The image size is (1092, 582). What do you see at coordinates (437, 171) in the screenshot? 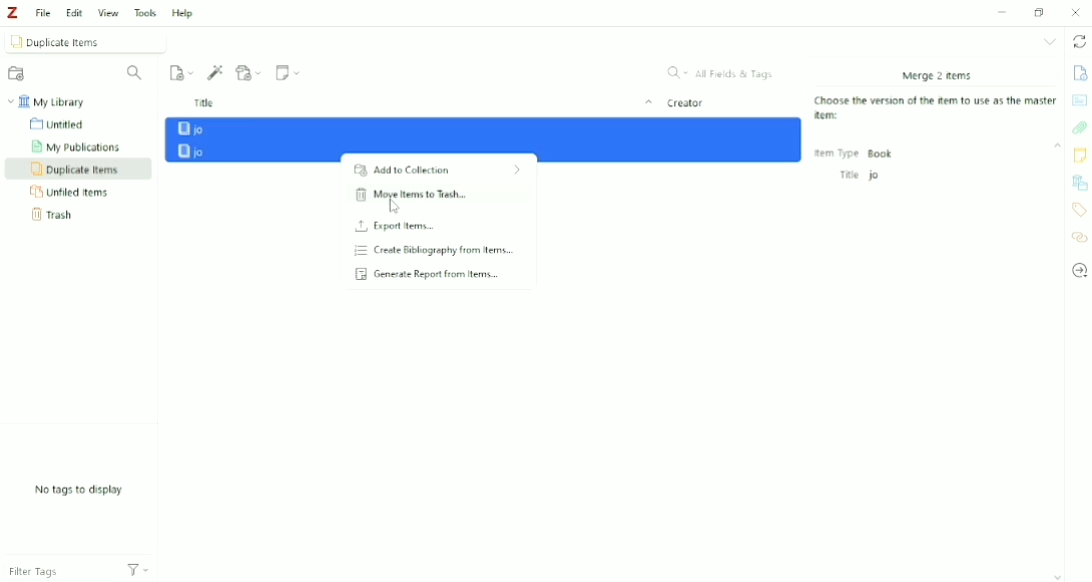
I see `Add to Collection` at bounding box center [437, 171].